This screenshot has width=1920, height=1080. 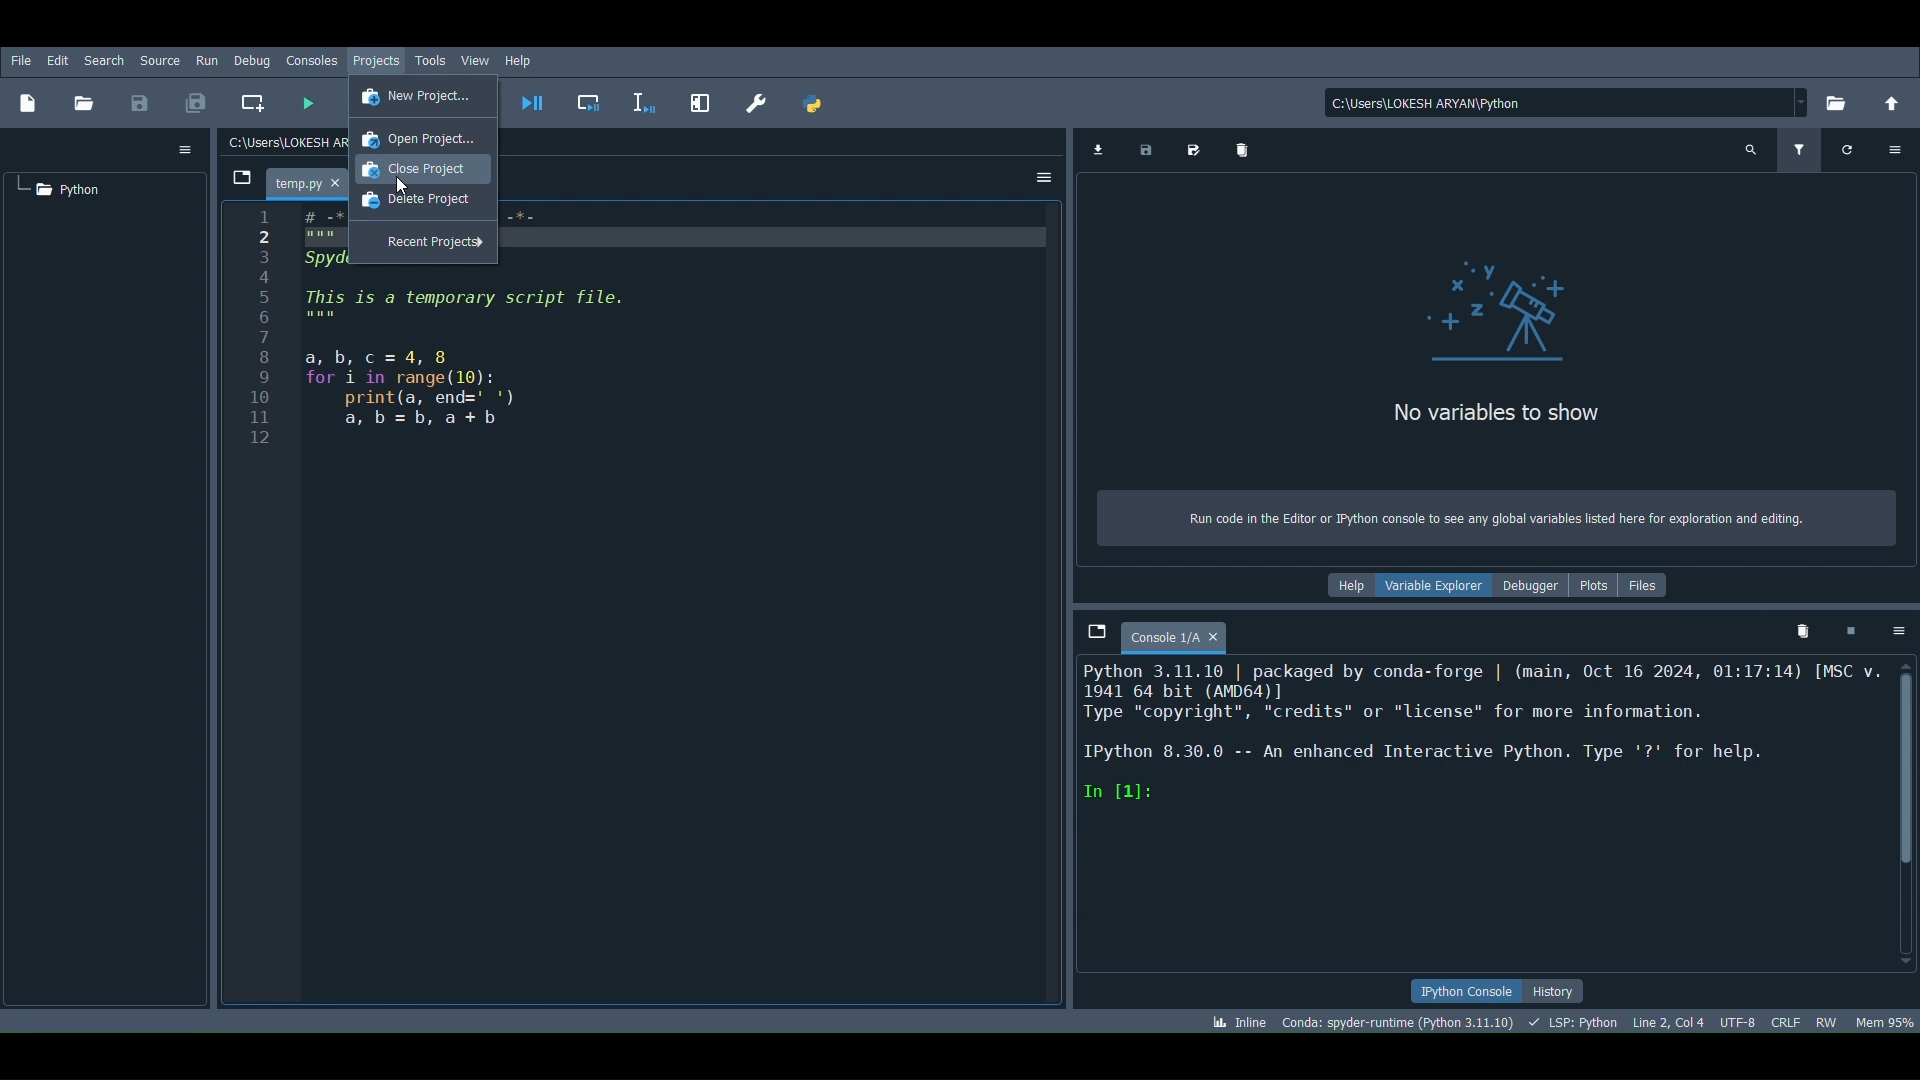 What do you see at coordinates (1888, 1015) in the screenshot?
I see `Global memory usage` at bounding box center [1888, 1015].